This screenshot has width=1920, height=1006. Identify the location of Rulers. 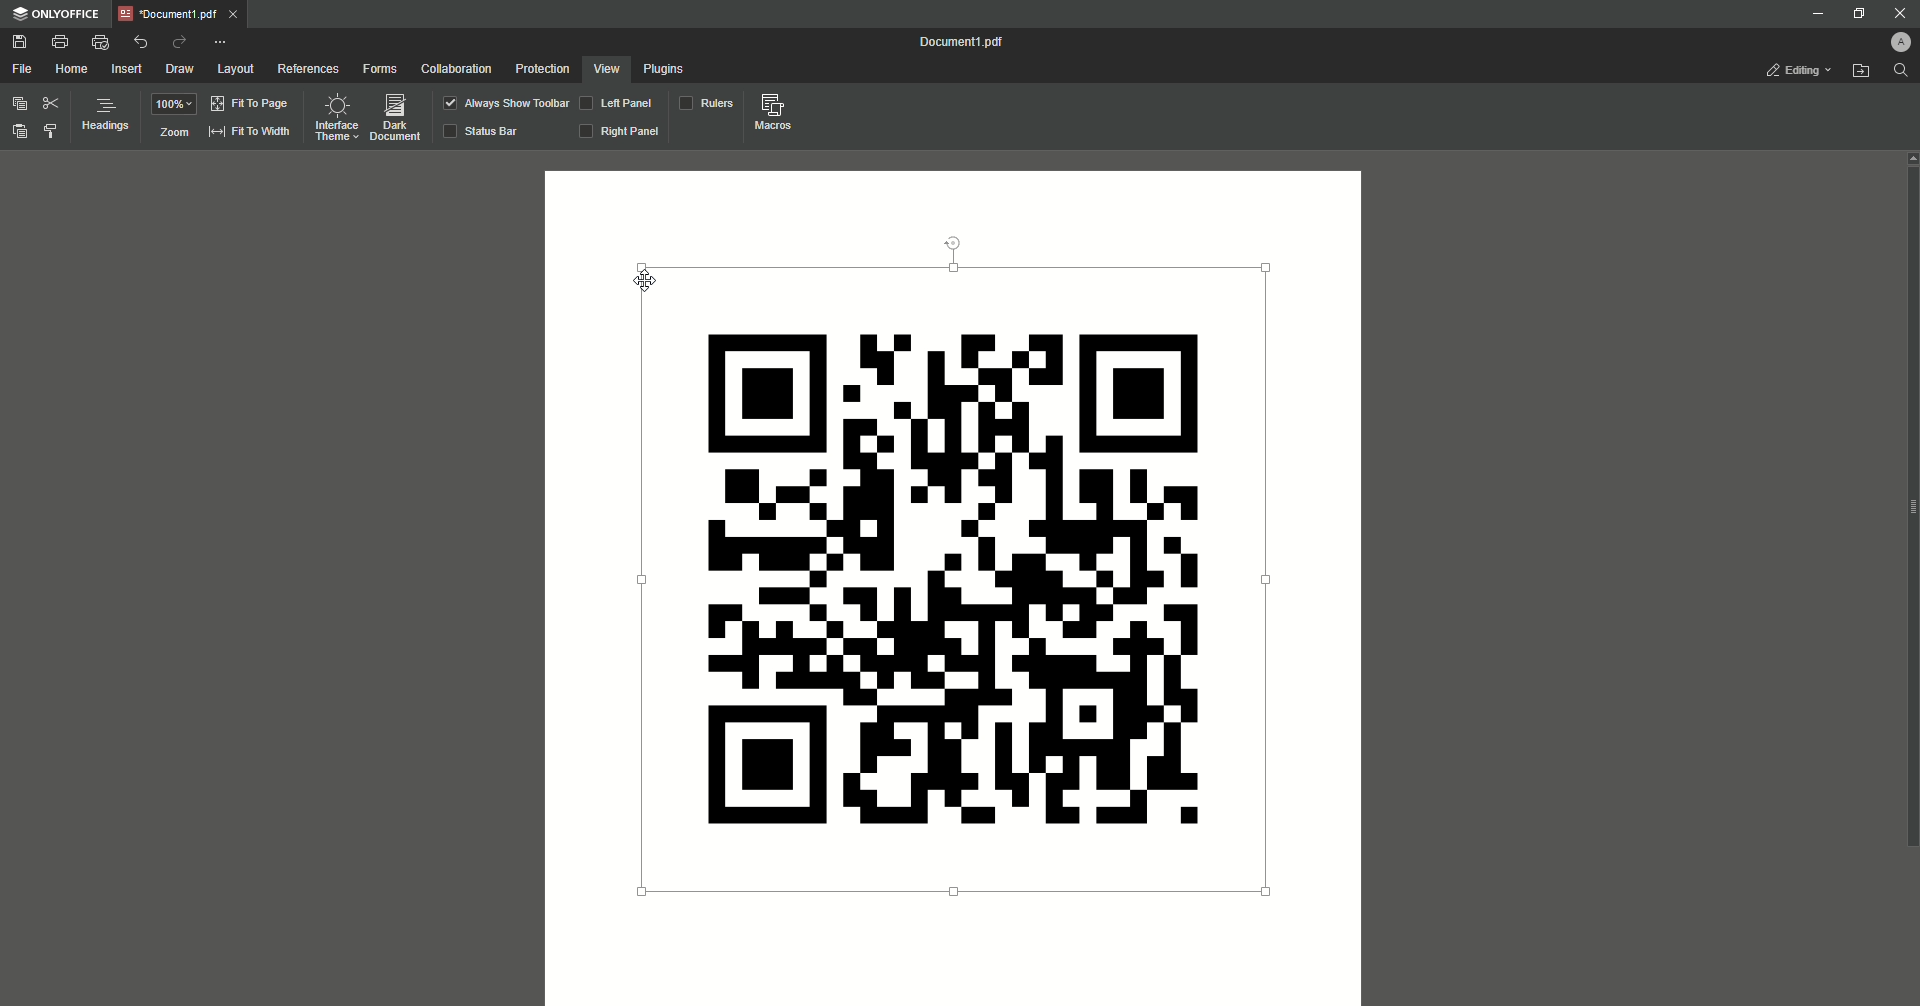
(705, 102).